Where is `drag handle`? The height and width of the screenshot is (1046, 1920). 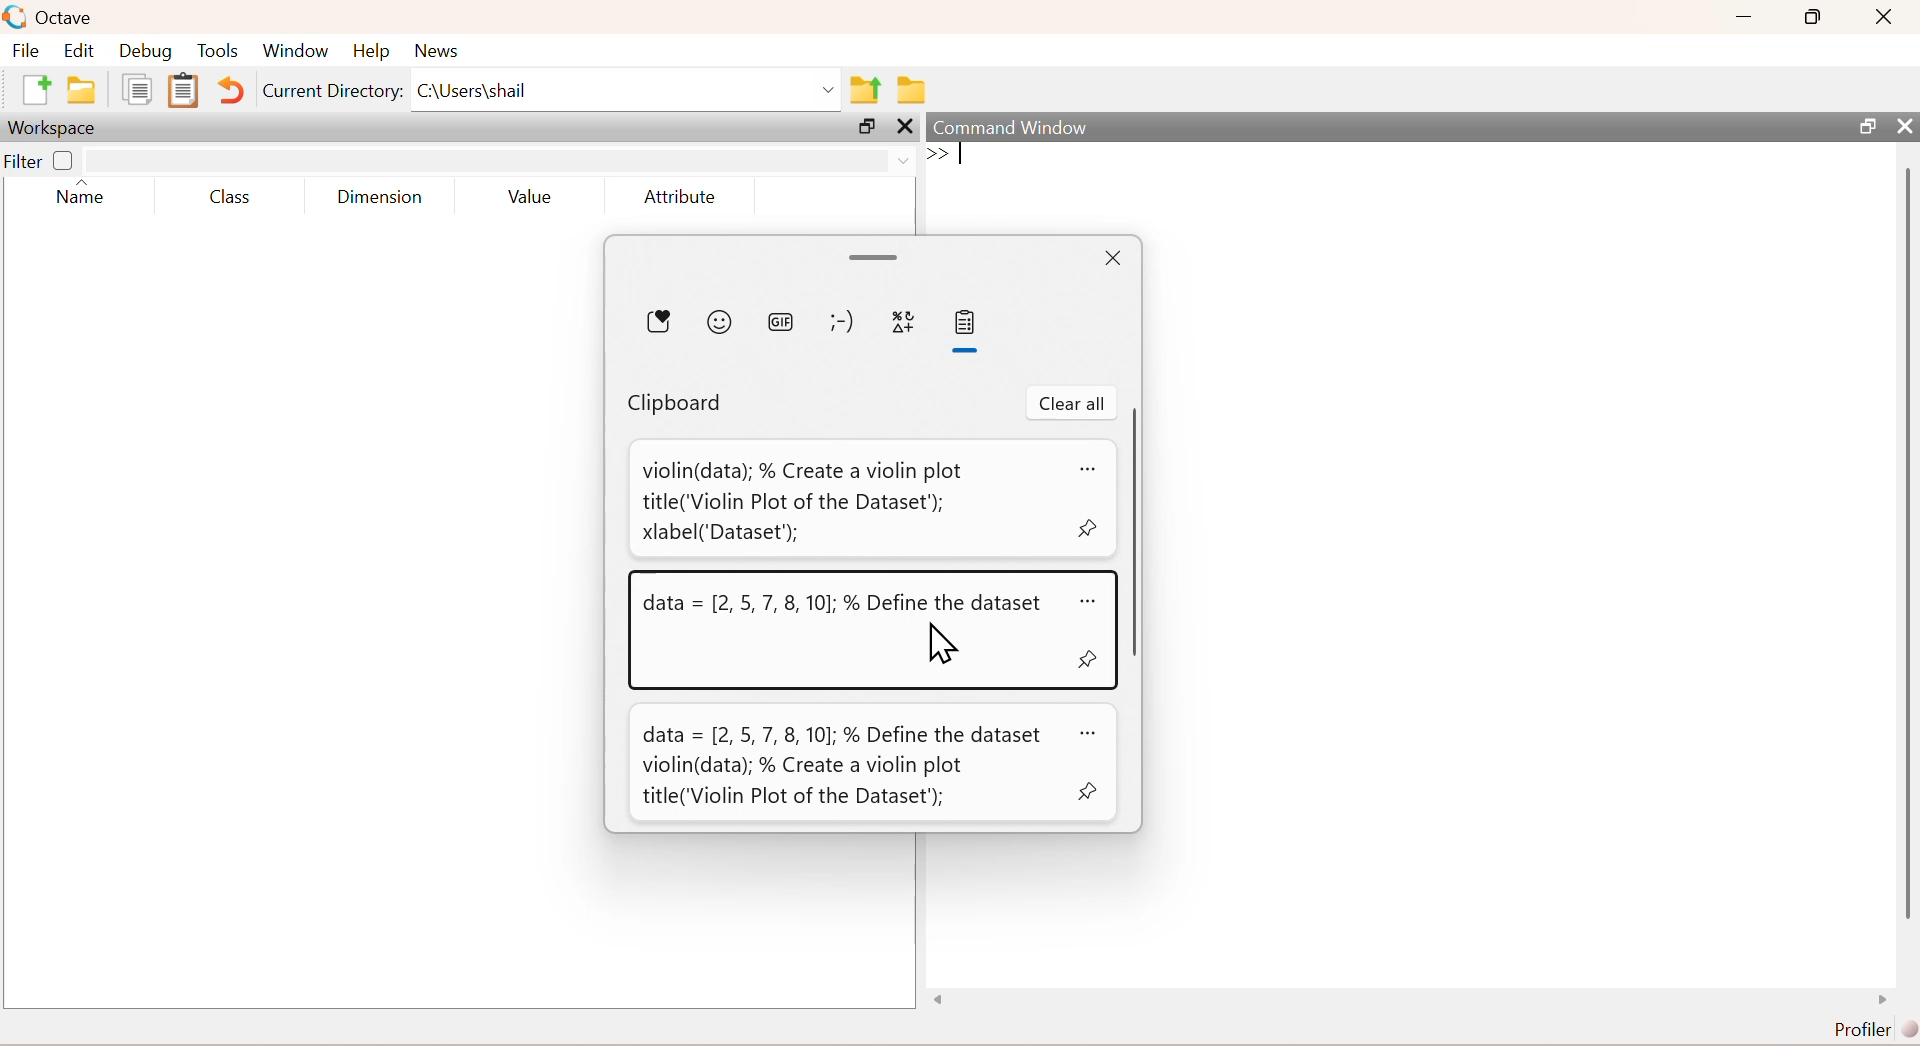
drag handle is located at coordinates (876, 259).